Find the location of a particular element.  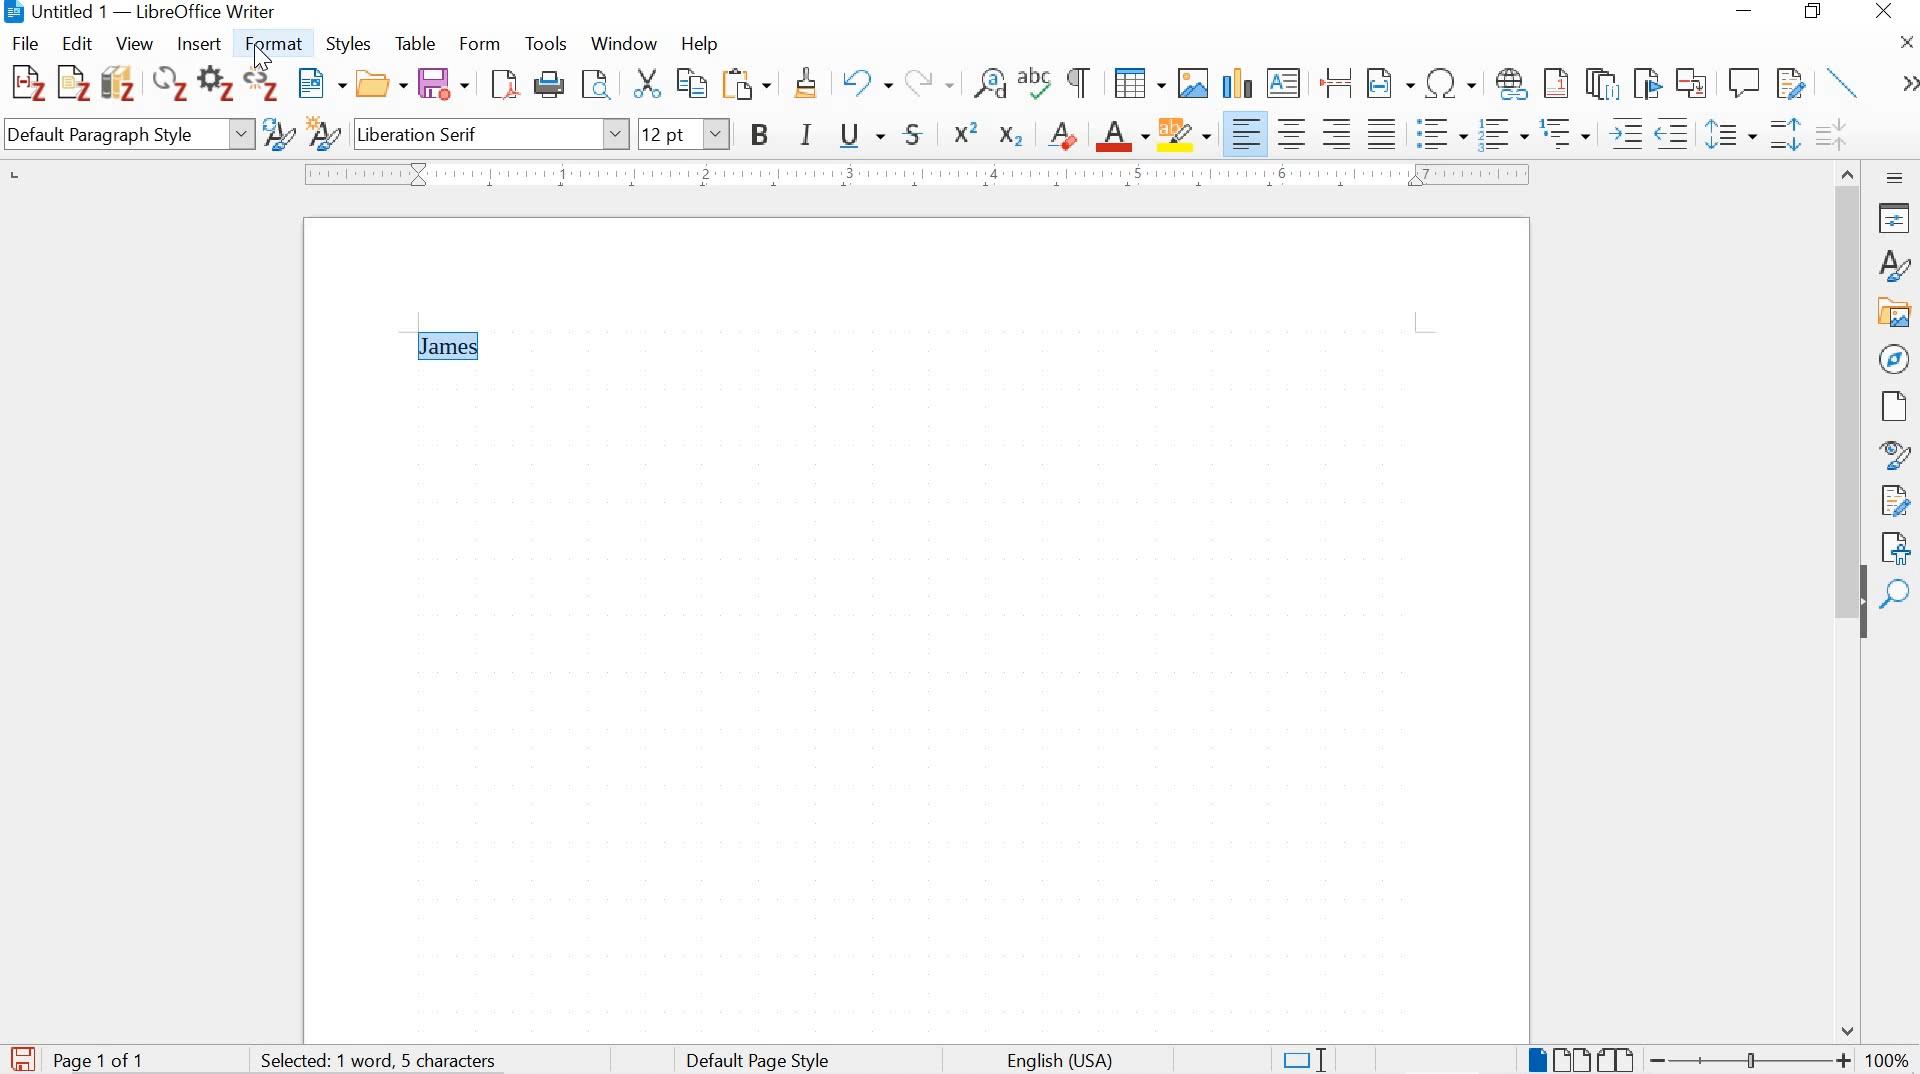

single page view is located at coordinates (1535, 1059).